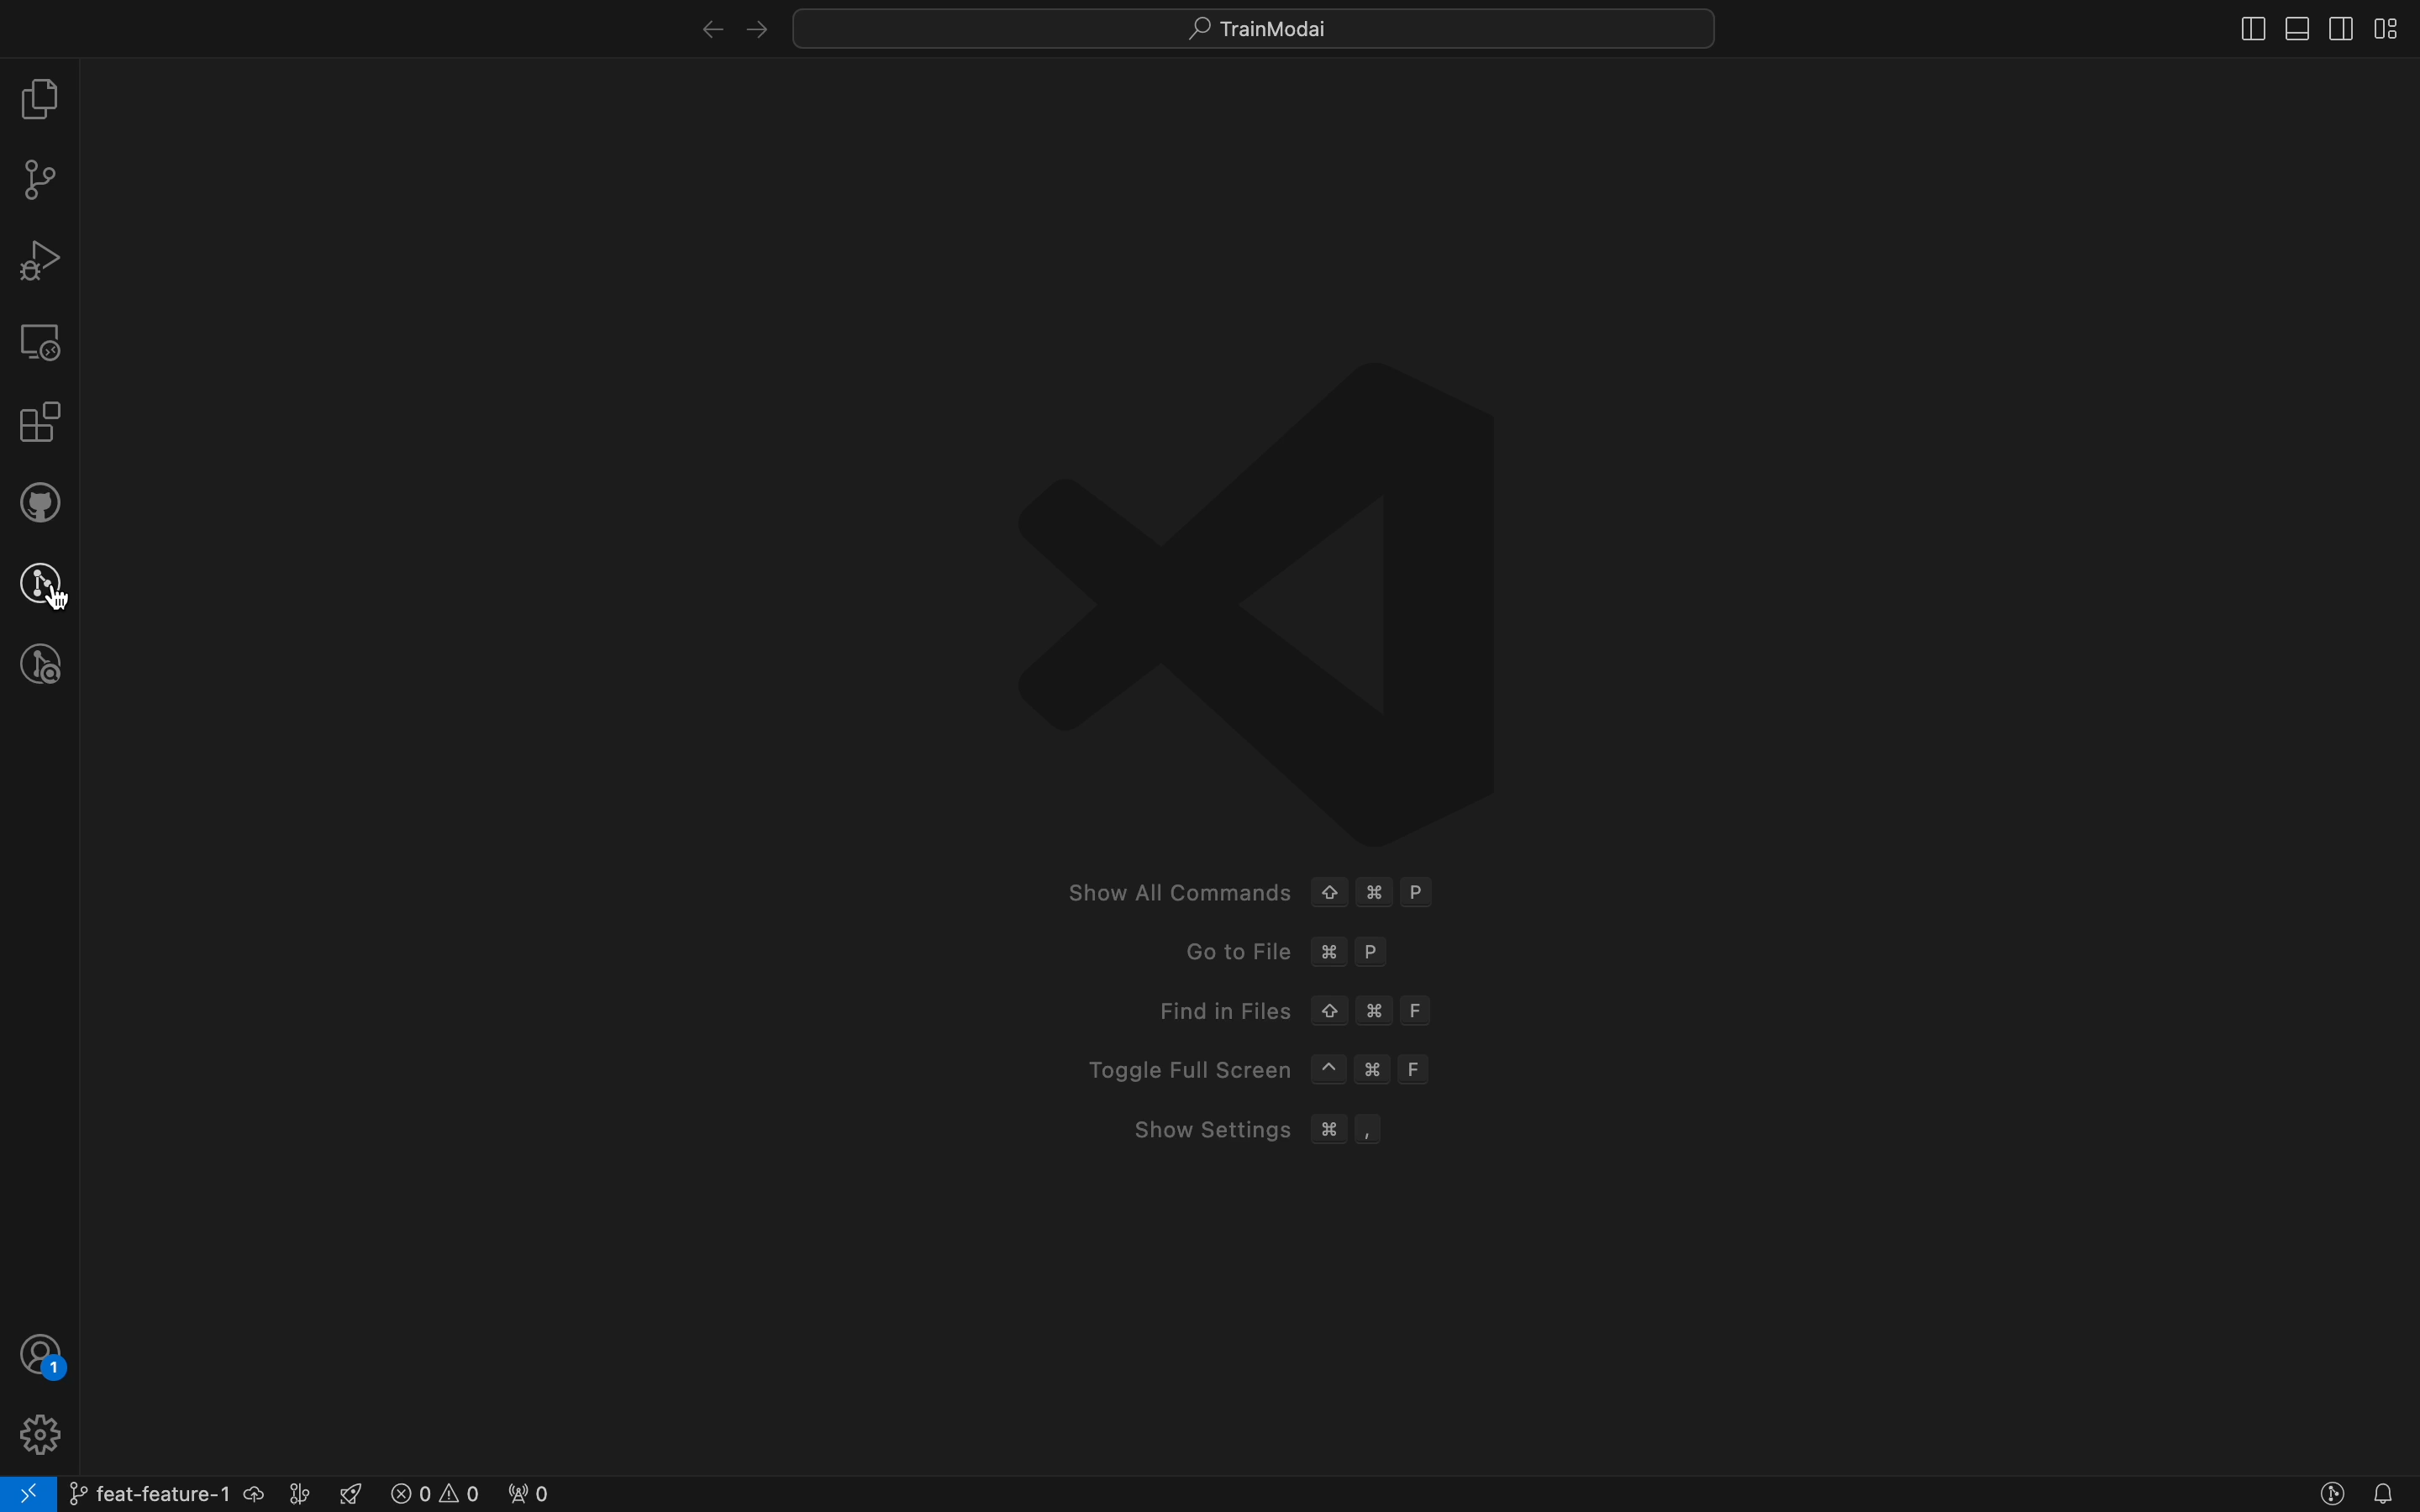 This screenshot has width=2420, height=1512. I want to click on Cursor, so click(64, 598).